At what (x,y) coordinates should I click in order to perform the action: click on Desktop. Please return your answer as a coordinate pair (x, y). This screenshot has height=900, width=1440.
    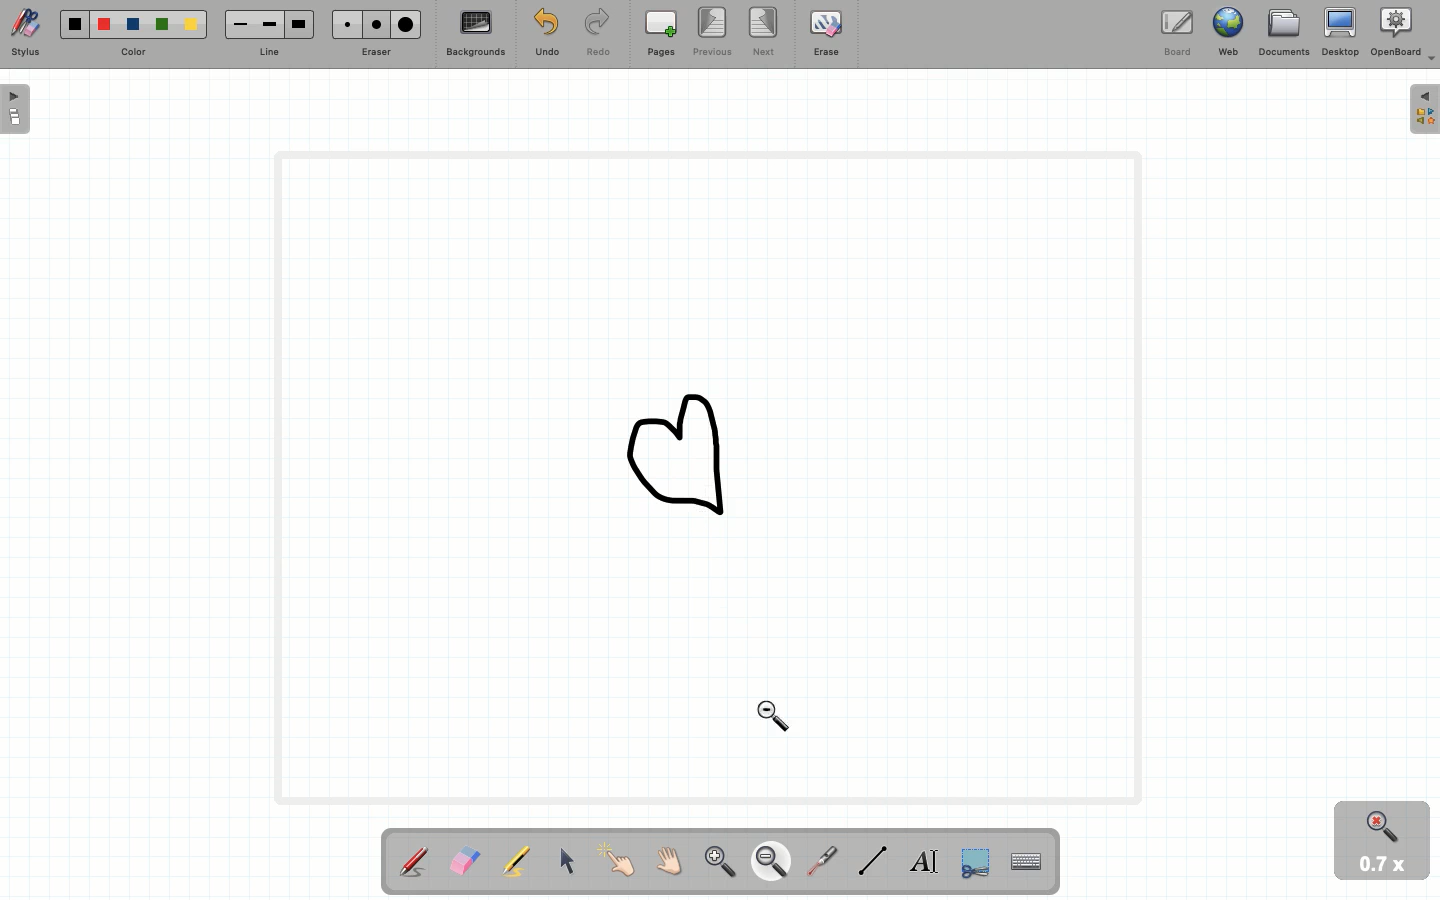
    Looking at the image, I should click on (1339, 32).